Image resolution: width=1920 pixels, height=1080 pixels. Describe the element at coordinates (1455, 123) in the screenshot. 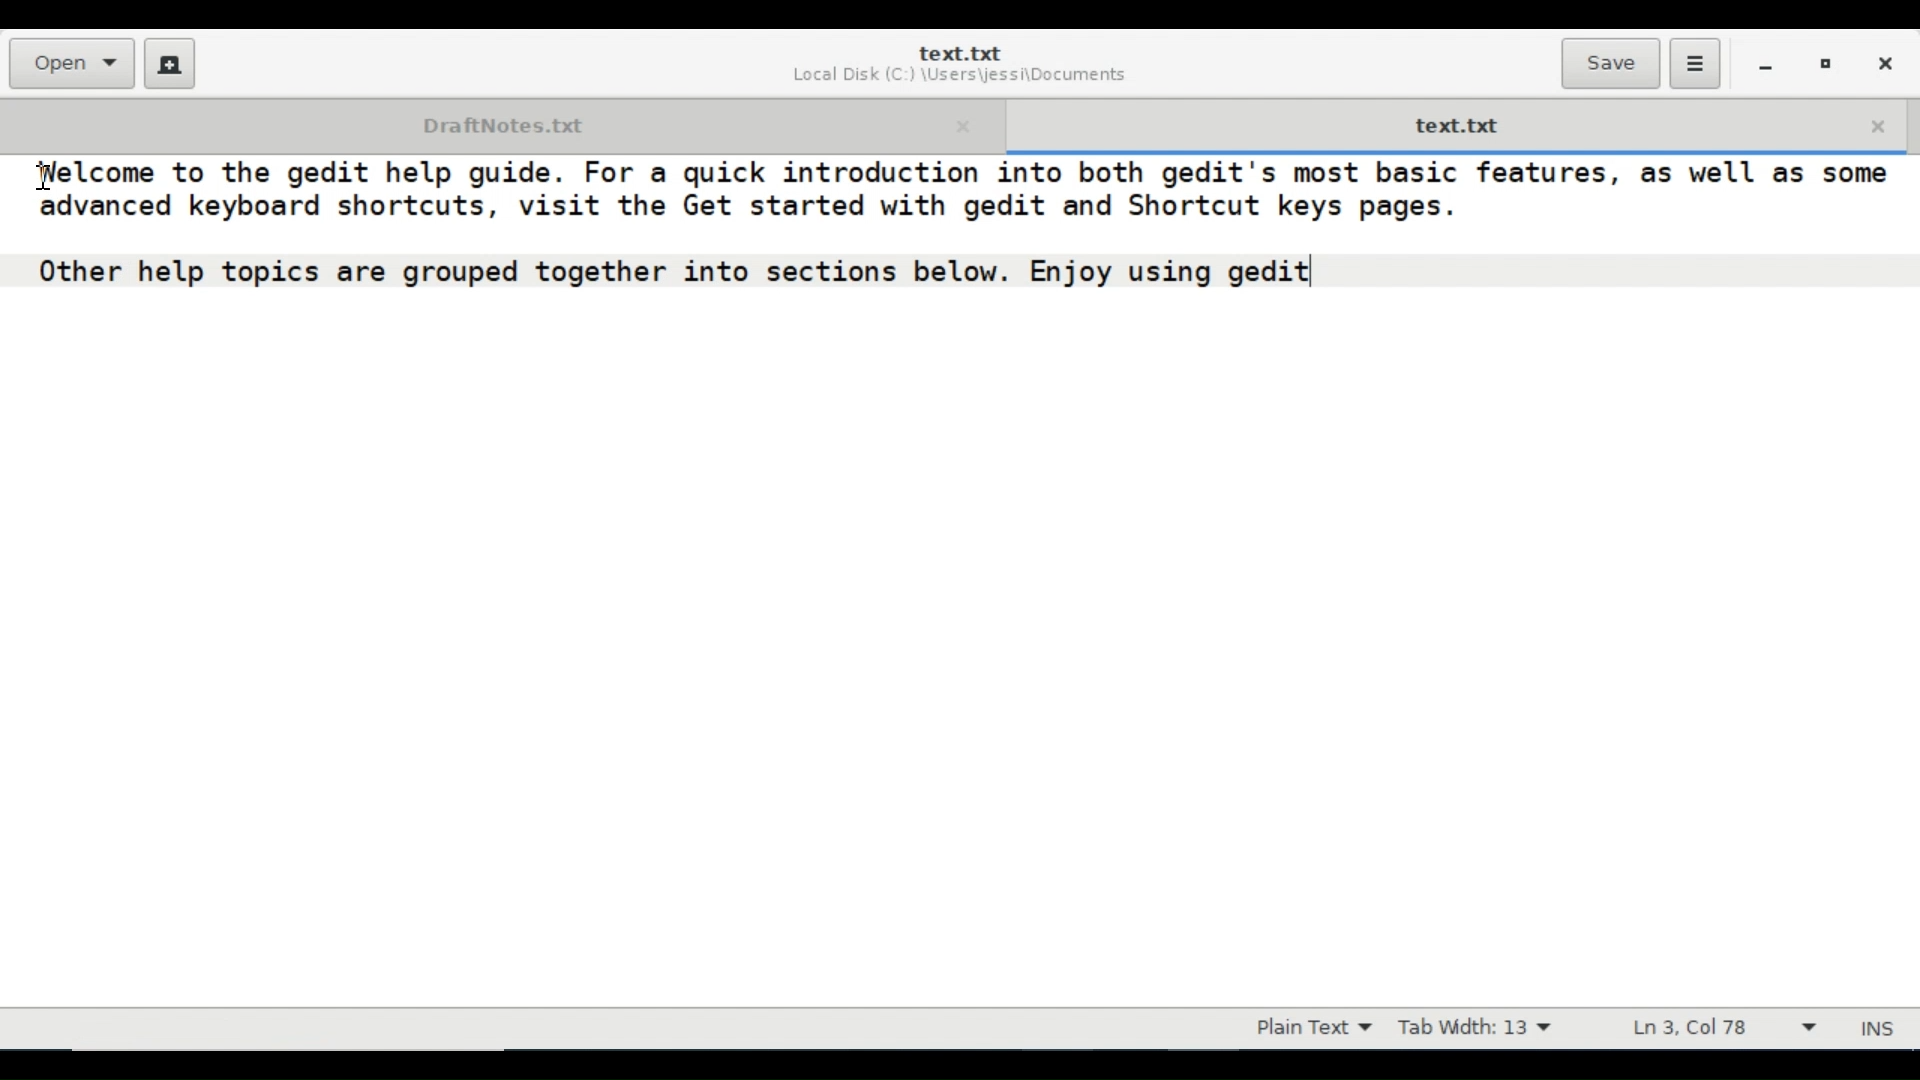

I see `Current tan` at that location.